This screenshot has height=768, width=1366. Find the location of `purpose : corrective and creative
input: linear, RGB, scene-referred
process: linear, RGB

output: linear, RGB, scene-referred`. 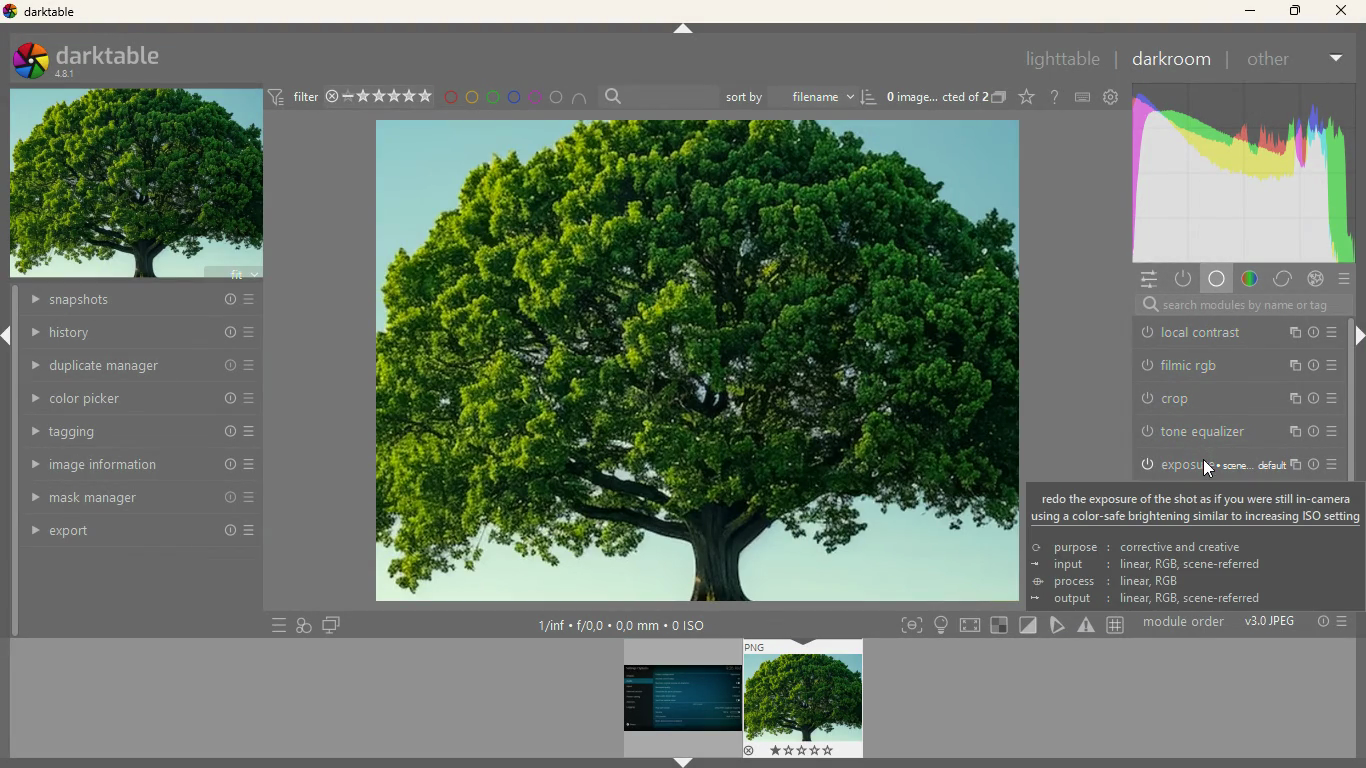

purpose : corrective and creative
input: linear, RGB, scene-referred
process: linear, RGB

output: linear, RGB, scene-referred is located at coordinates (1184, 568).